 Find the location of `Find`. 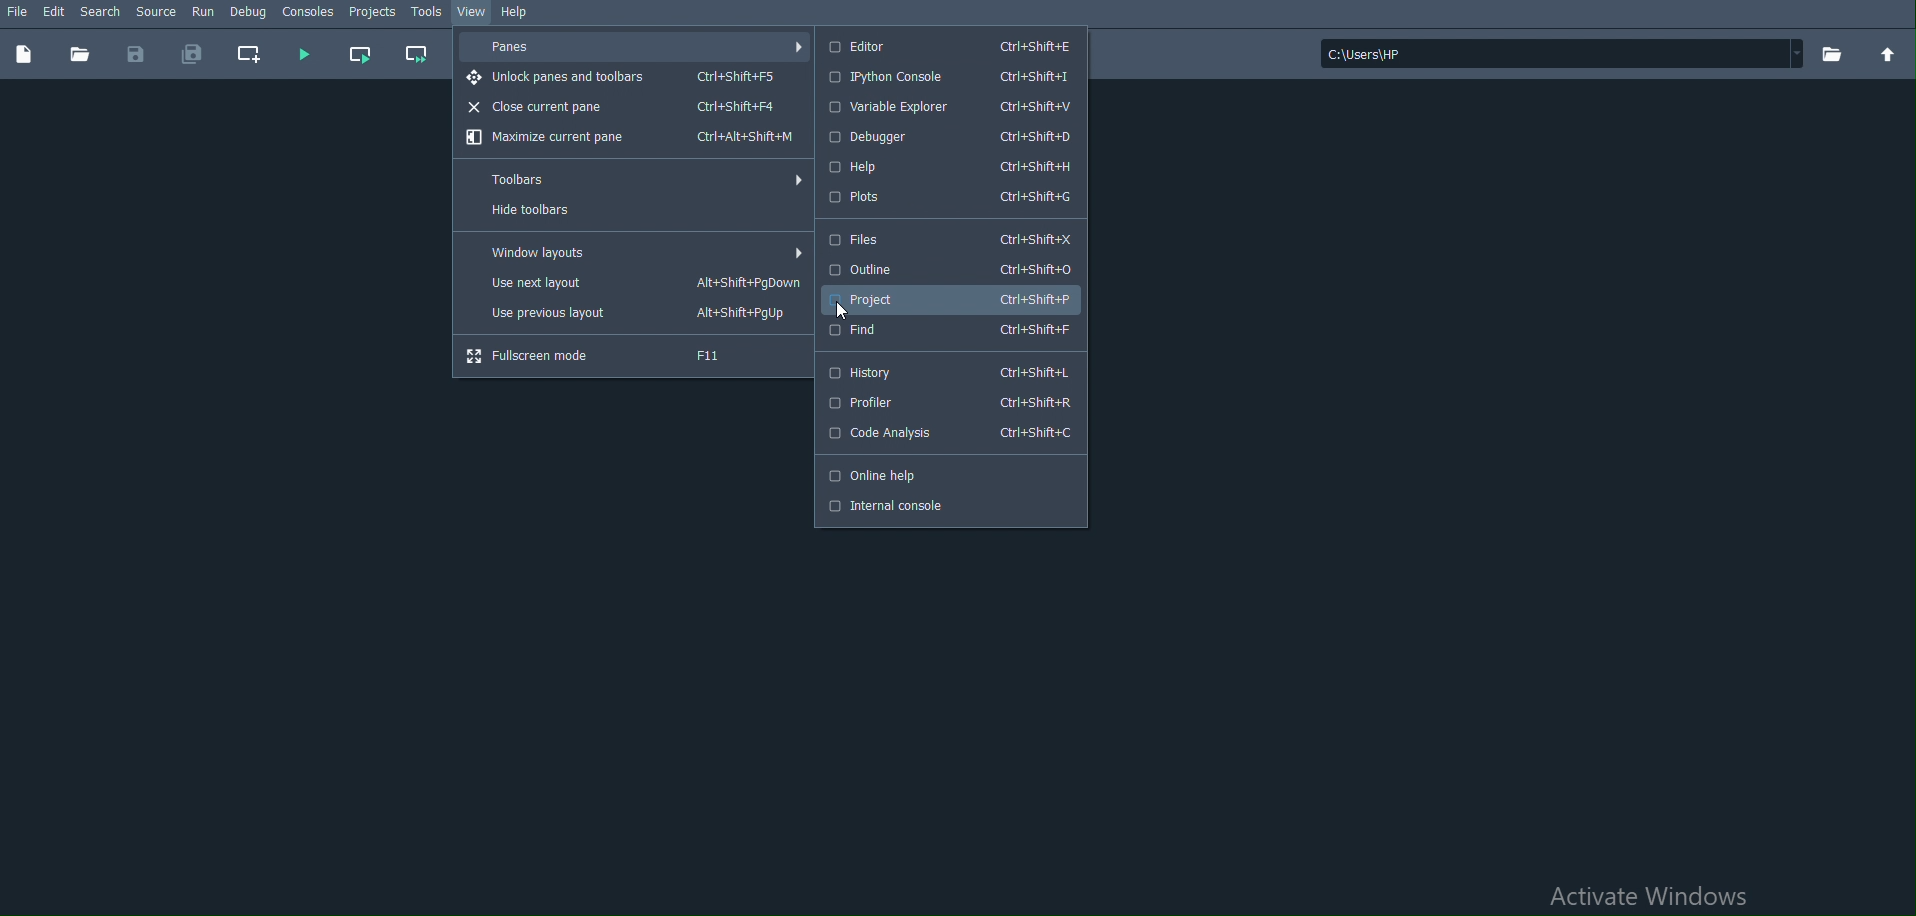

Find is located at coordinates (949, 330).